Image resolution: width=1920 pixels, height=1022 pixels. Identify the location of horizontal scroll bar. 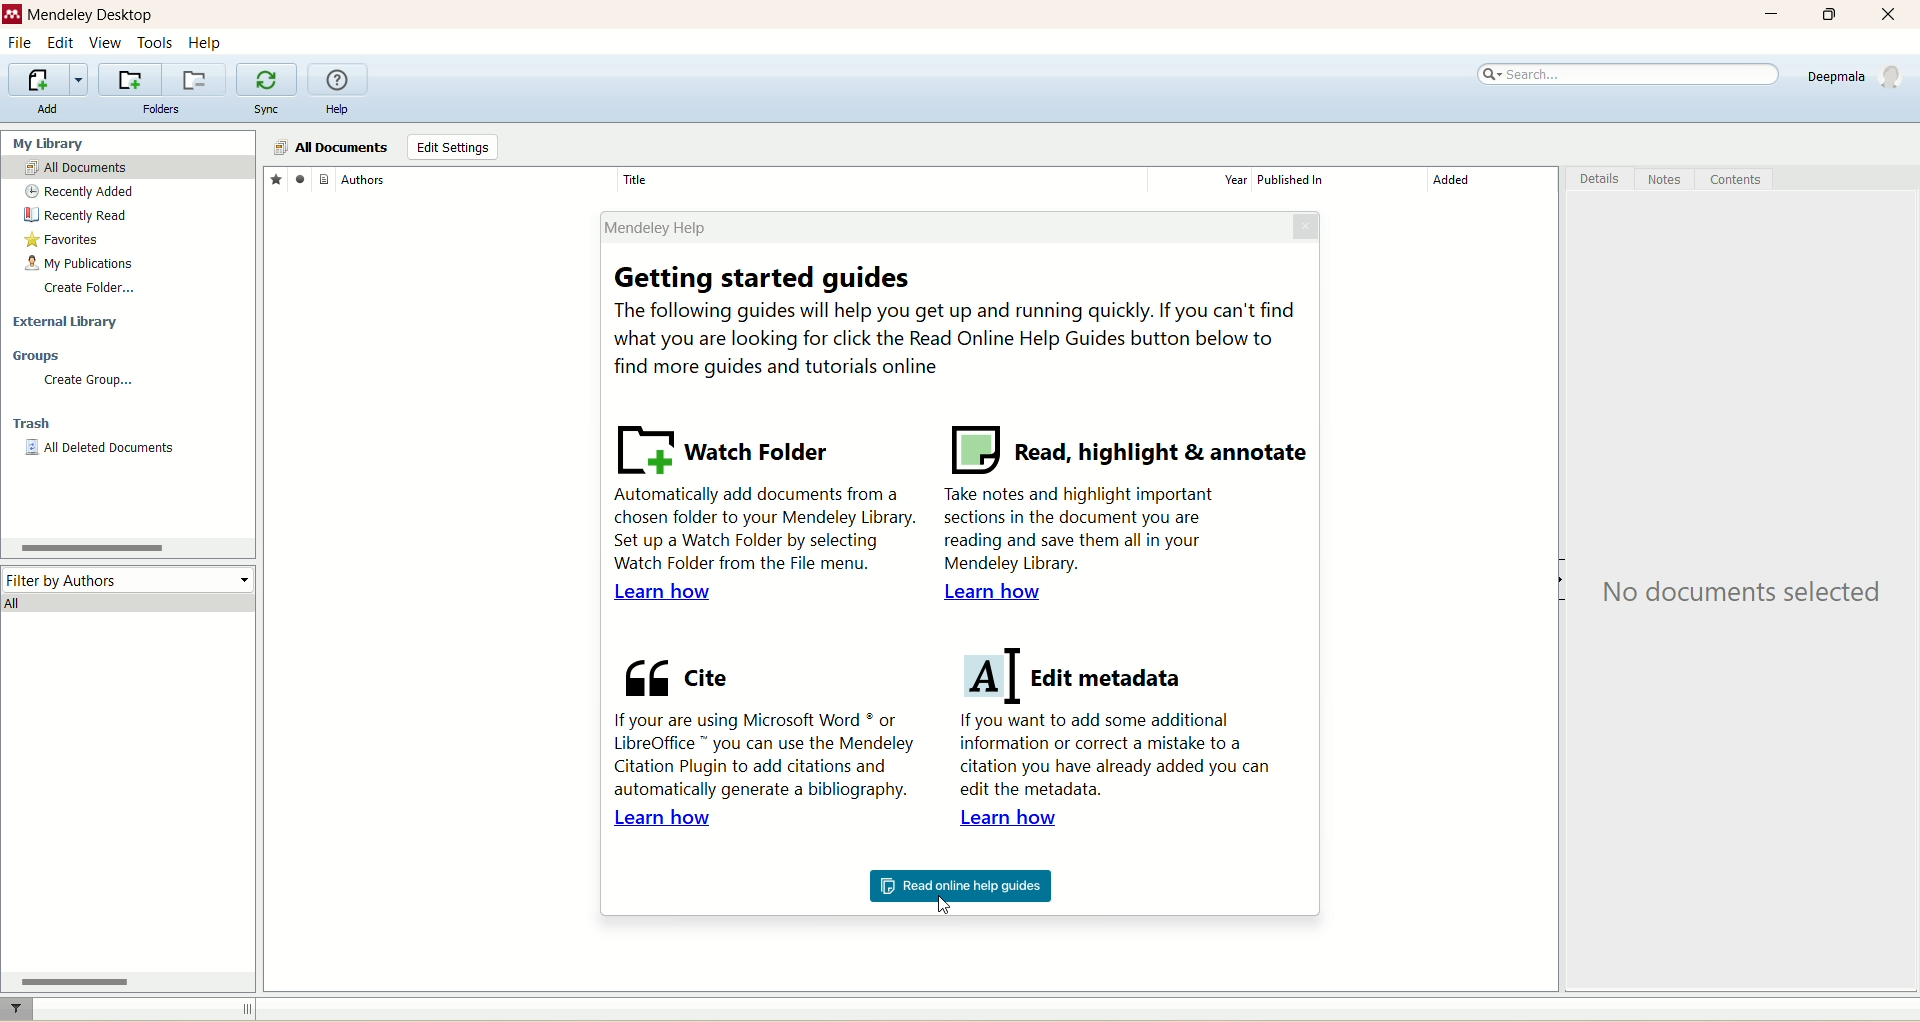
(128, 548).